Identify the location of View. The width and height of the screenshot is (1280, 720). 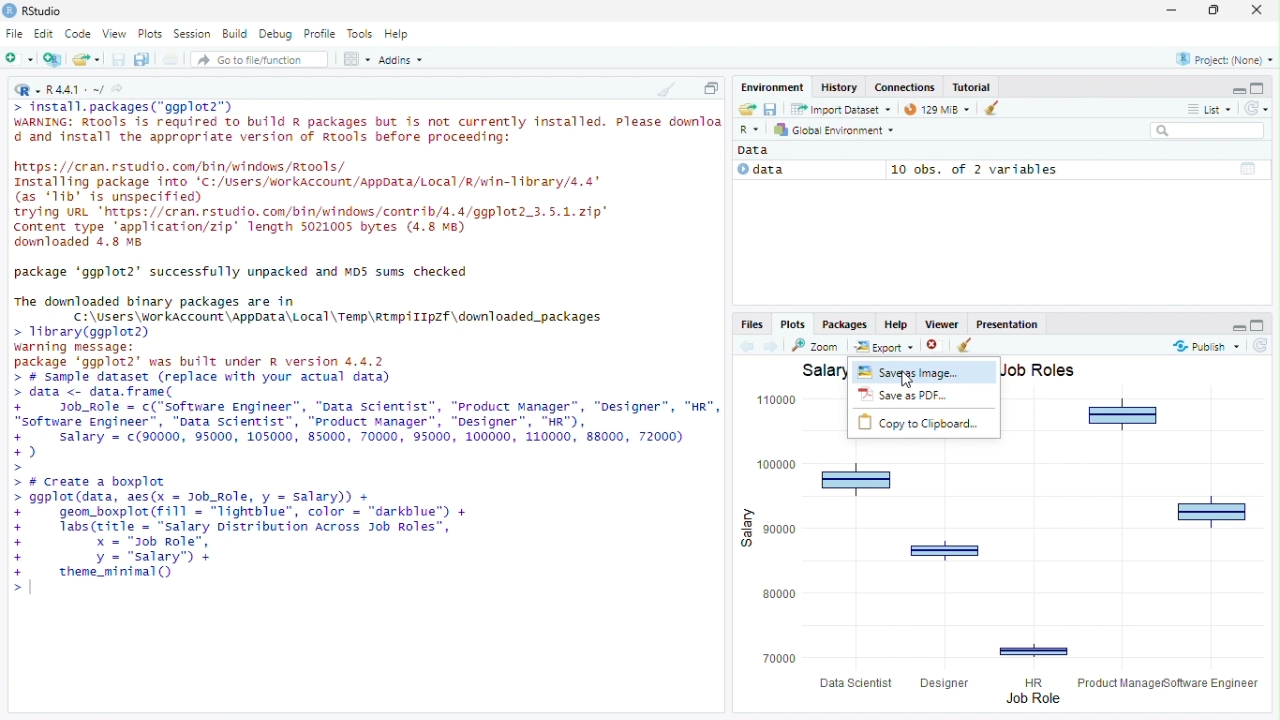
(113, 34).